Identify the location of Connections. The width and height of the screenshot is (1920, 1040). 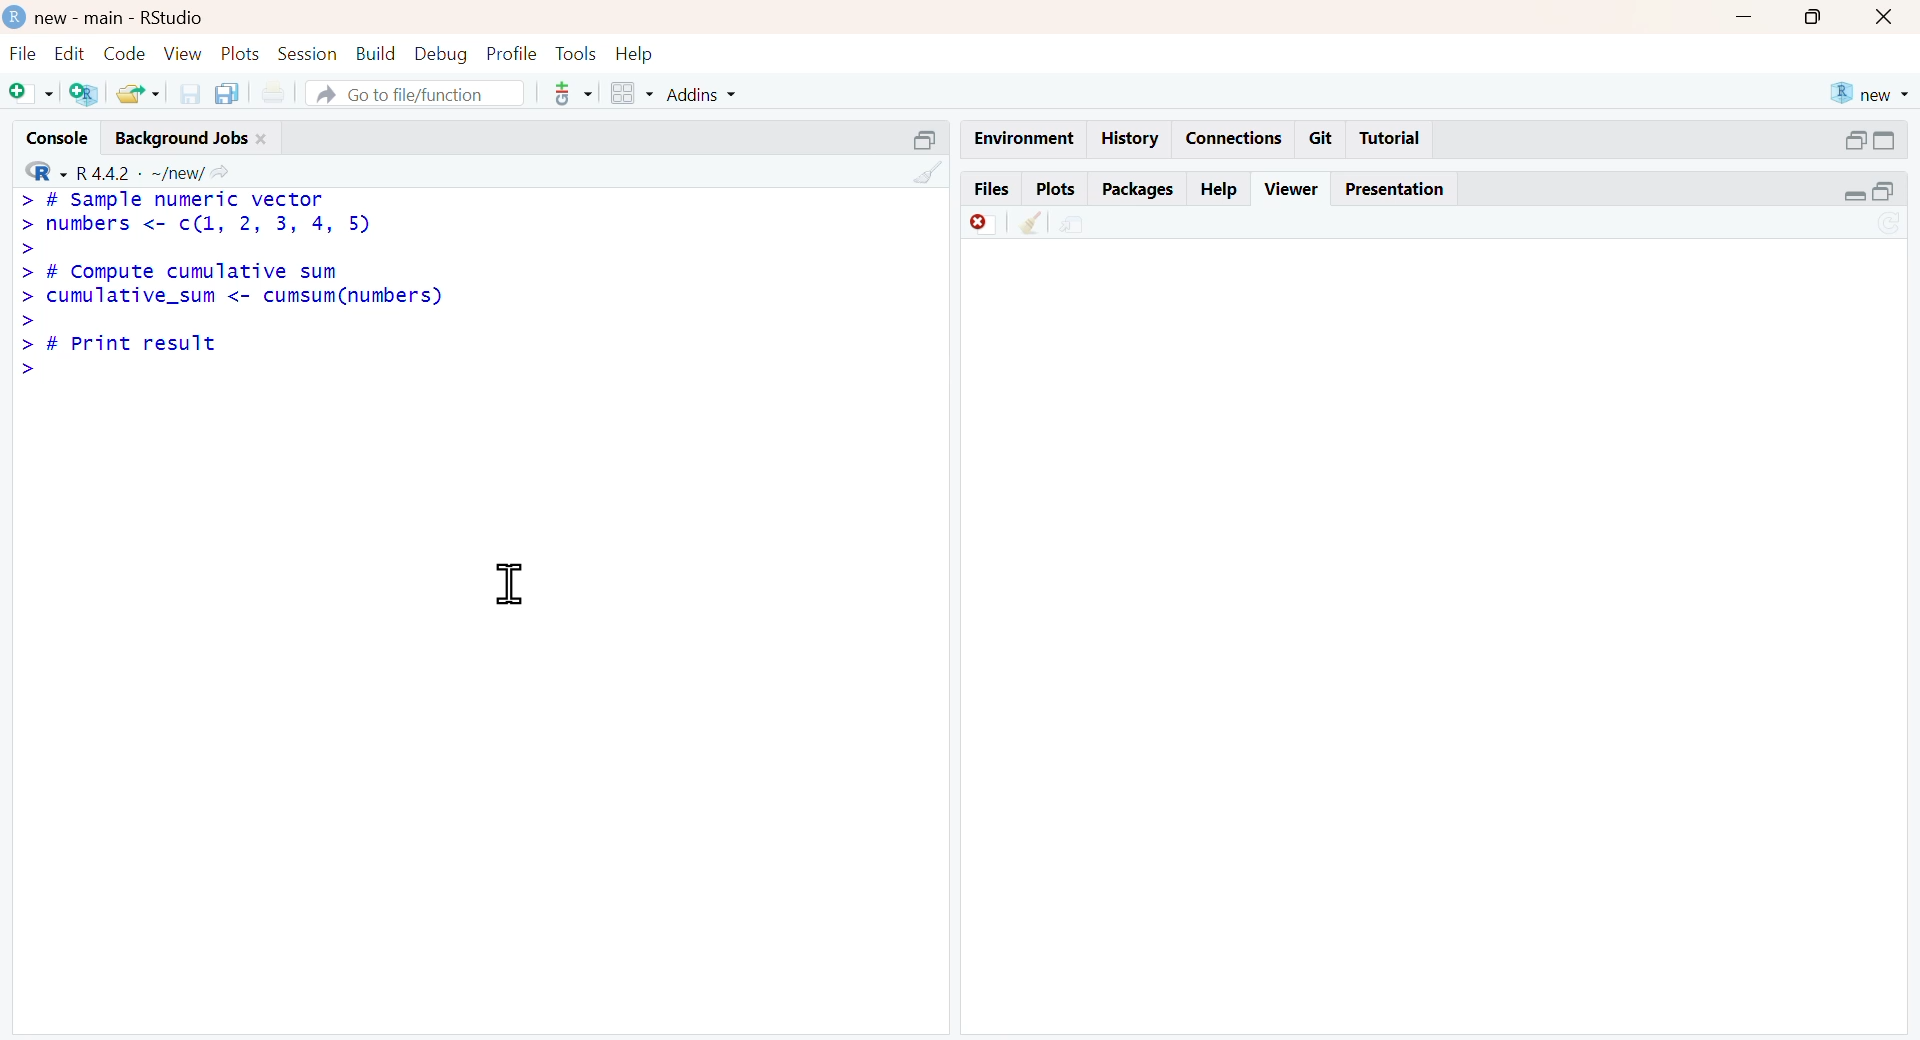
(1238, 140).